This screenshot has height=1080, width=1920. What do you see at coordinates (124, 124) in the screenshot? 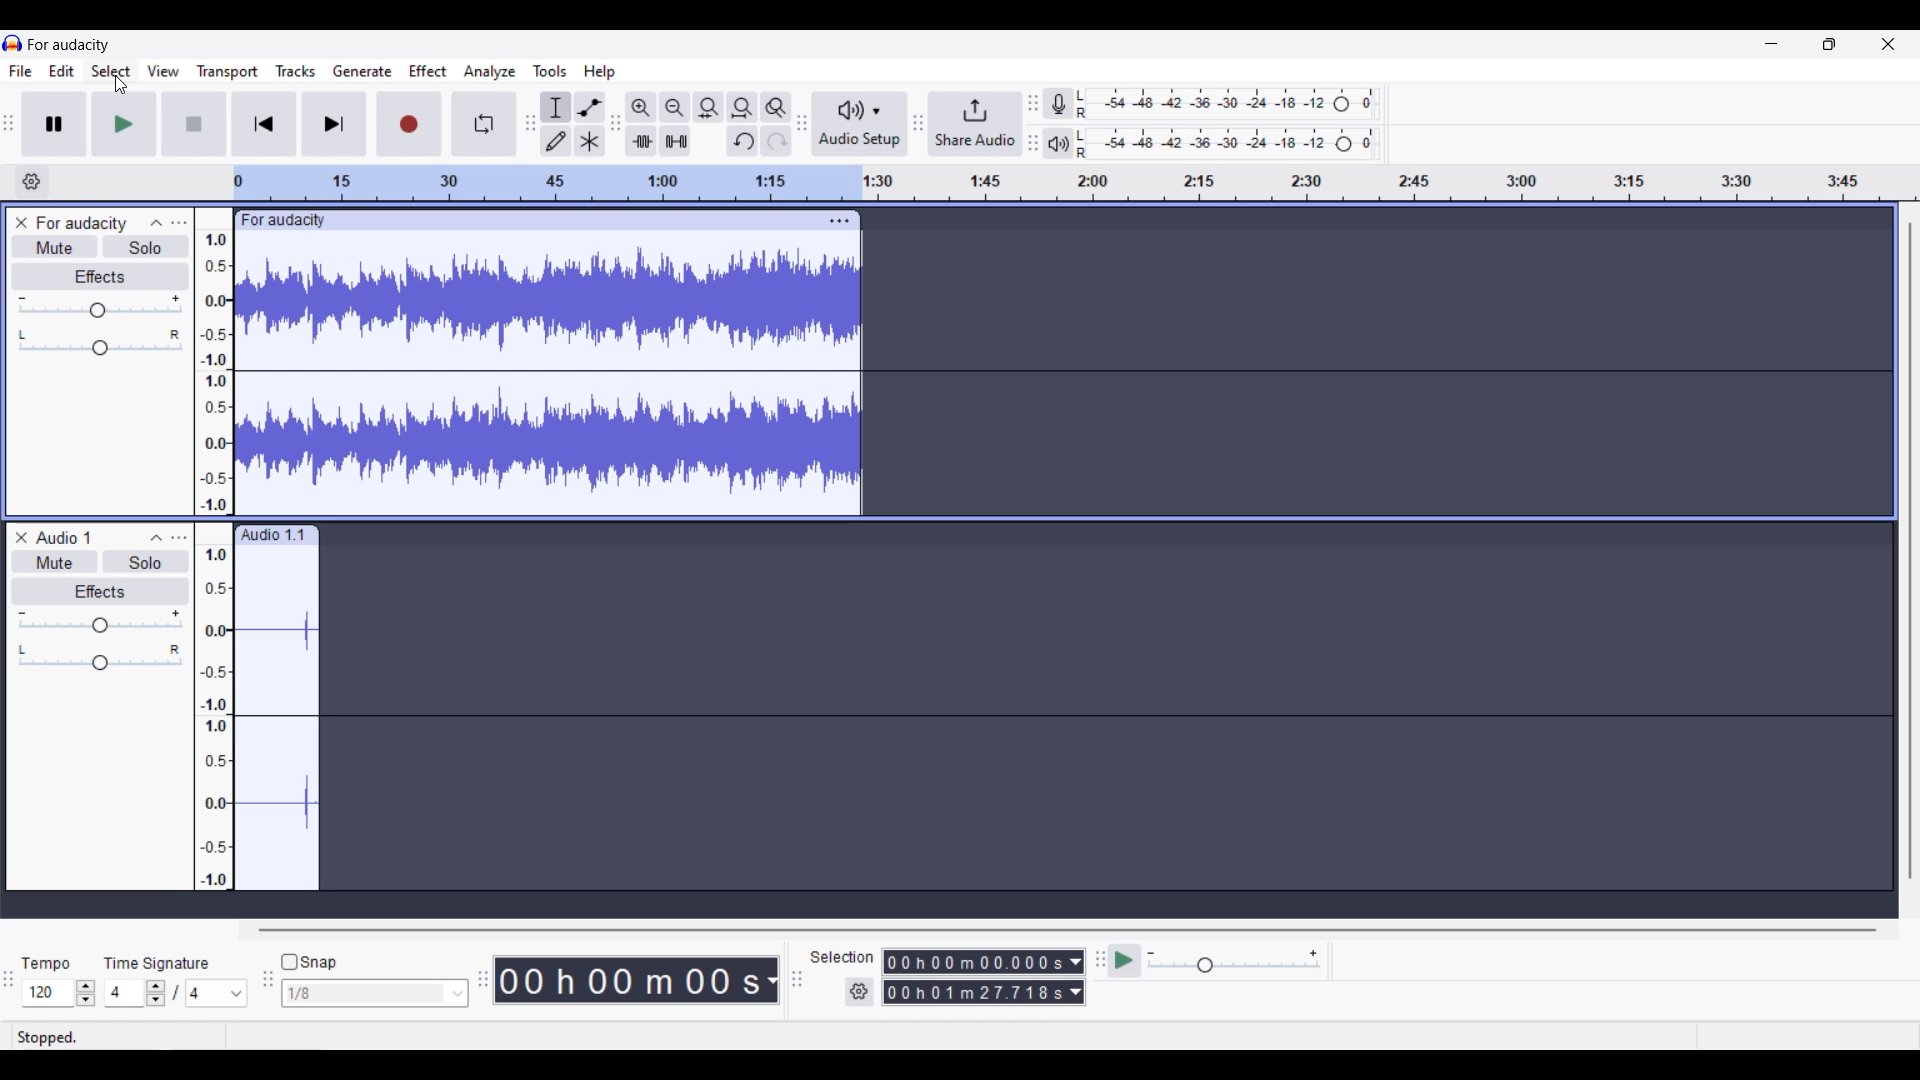
I see `Play/Play once` at bounding box center [124, 124].